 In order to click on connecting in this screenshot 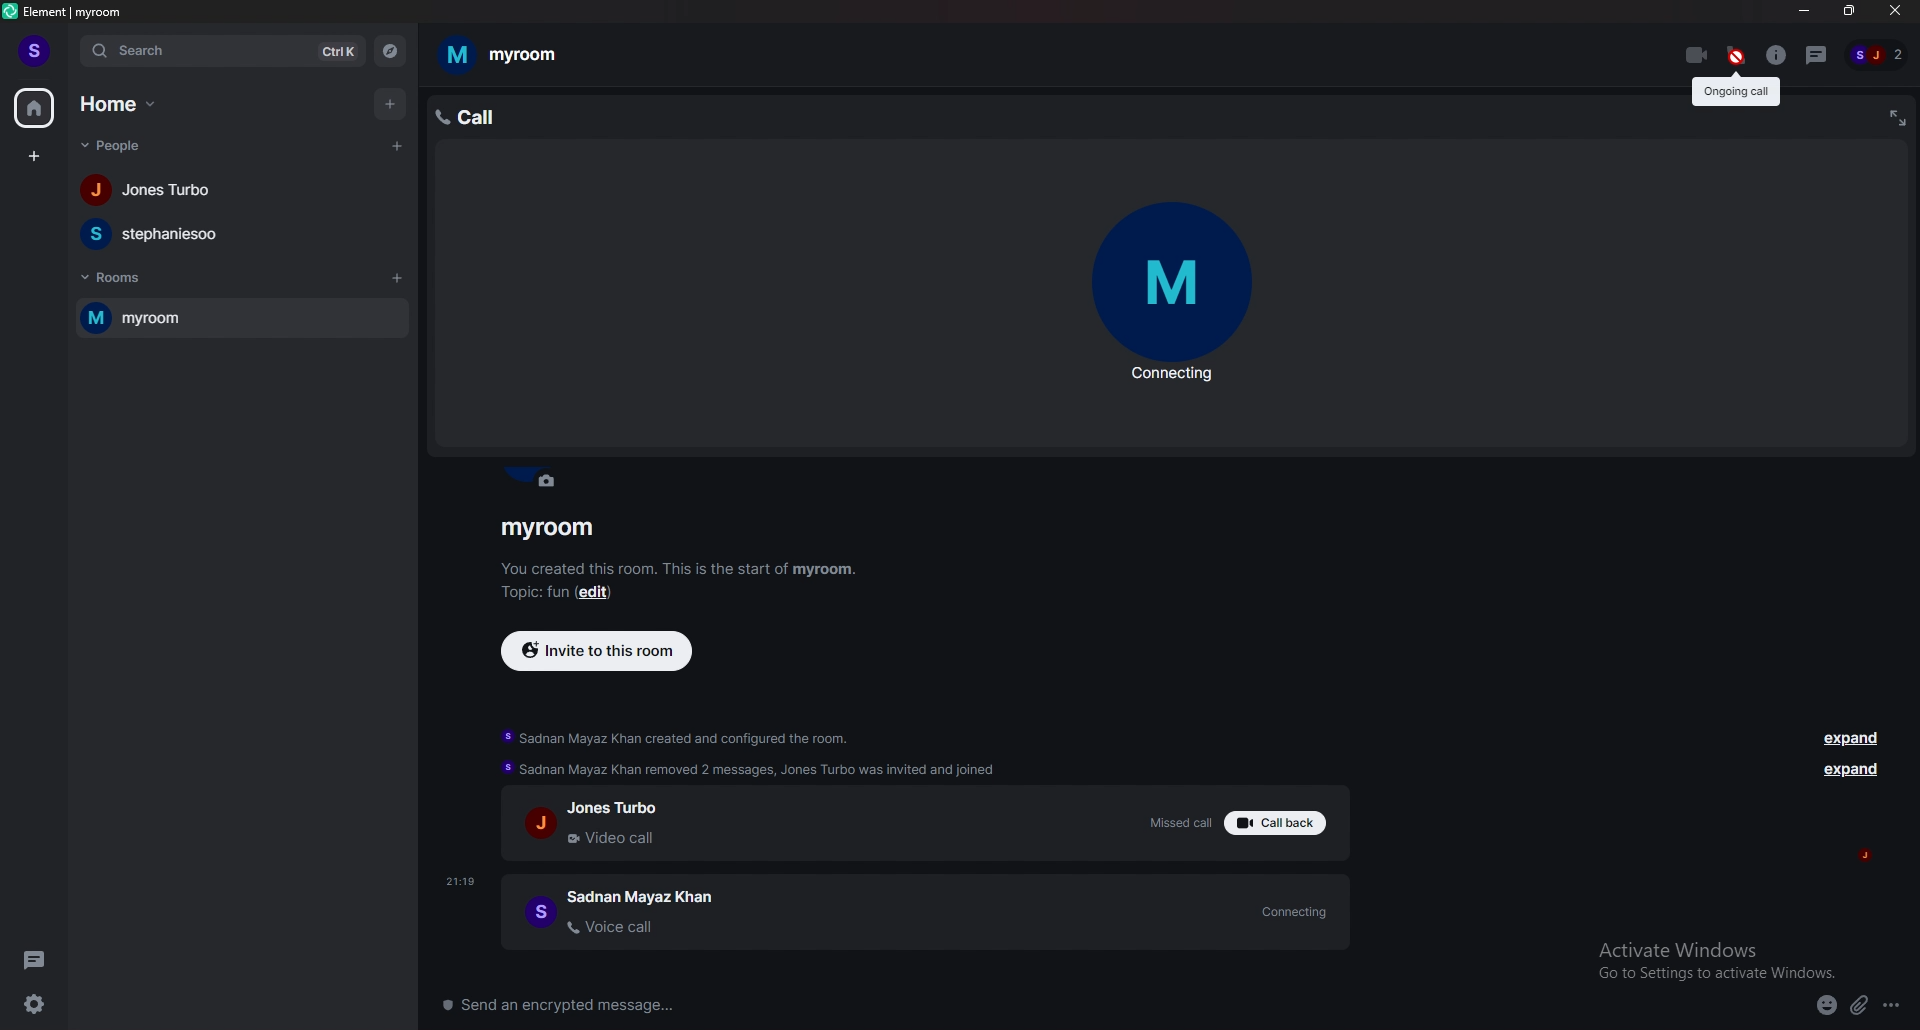, I will do `click(1172, 295)`.